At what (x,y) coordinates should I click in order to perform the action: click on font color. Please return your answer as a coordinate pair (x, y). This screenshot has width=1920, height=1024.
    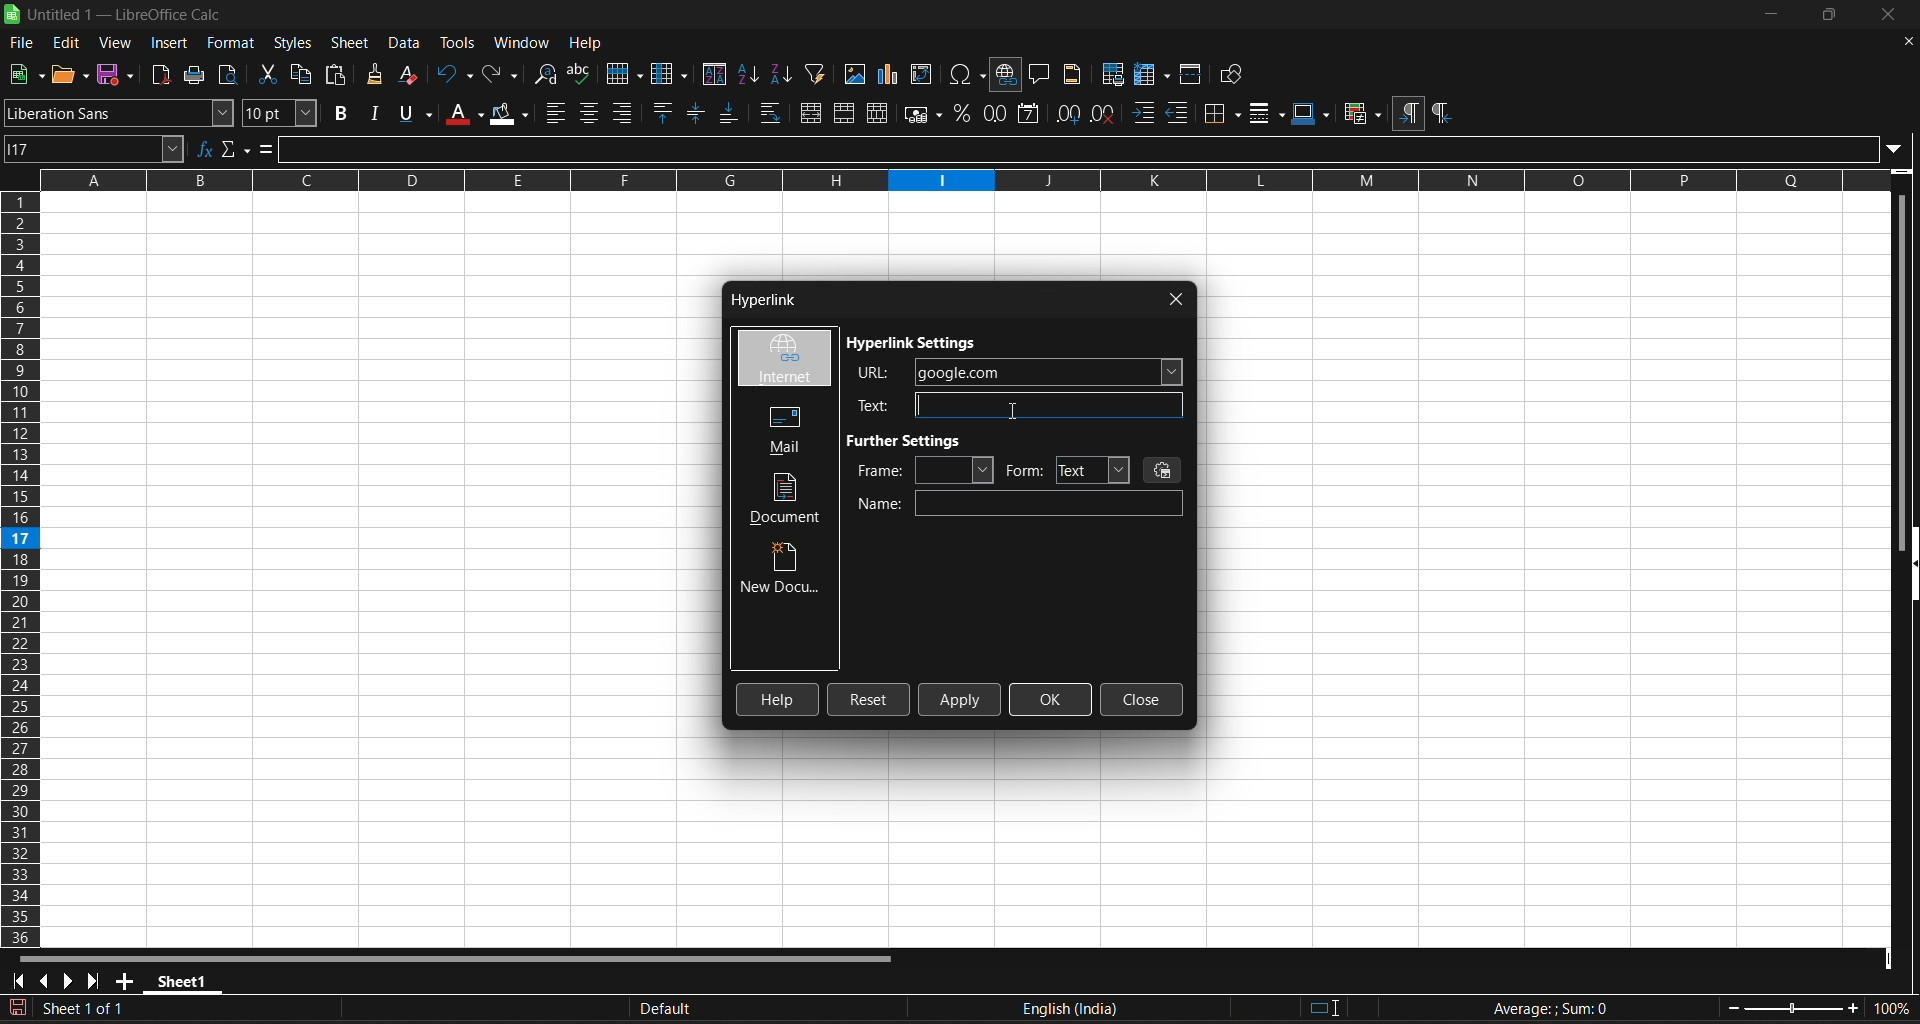
    Looking at the image, I should click on (464, 113).